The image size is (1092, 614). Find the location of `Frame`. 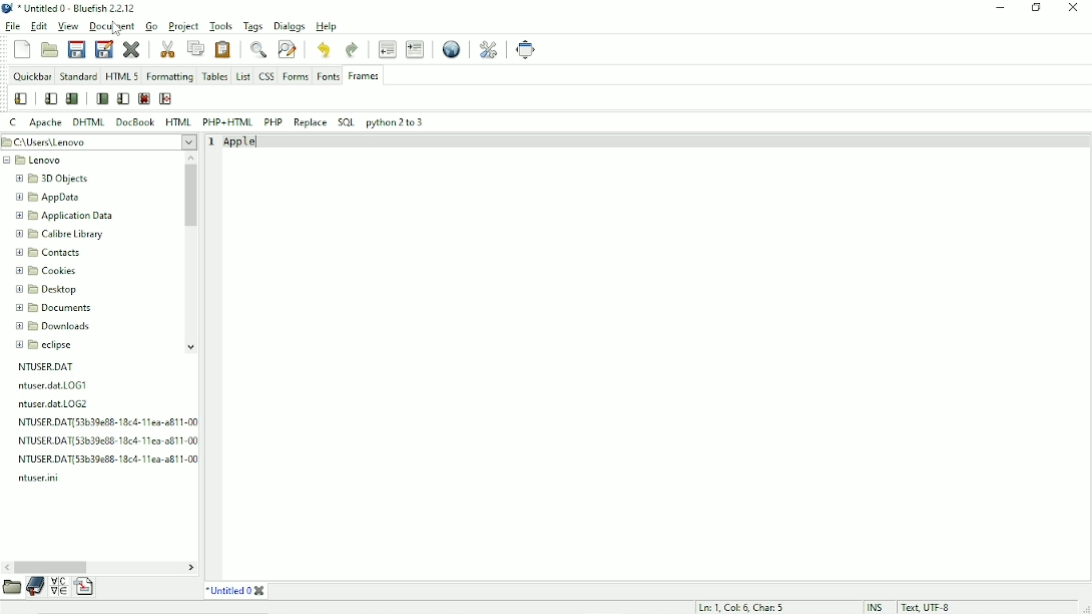

Frame is located at coordinates (100, 99).